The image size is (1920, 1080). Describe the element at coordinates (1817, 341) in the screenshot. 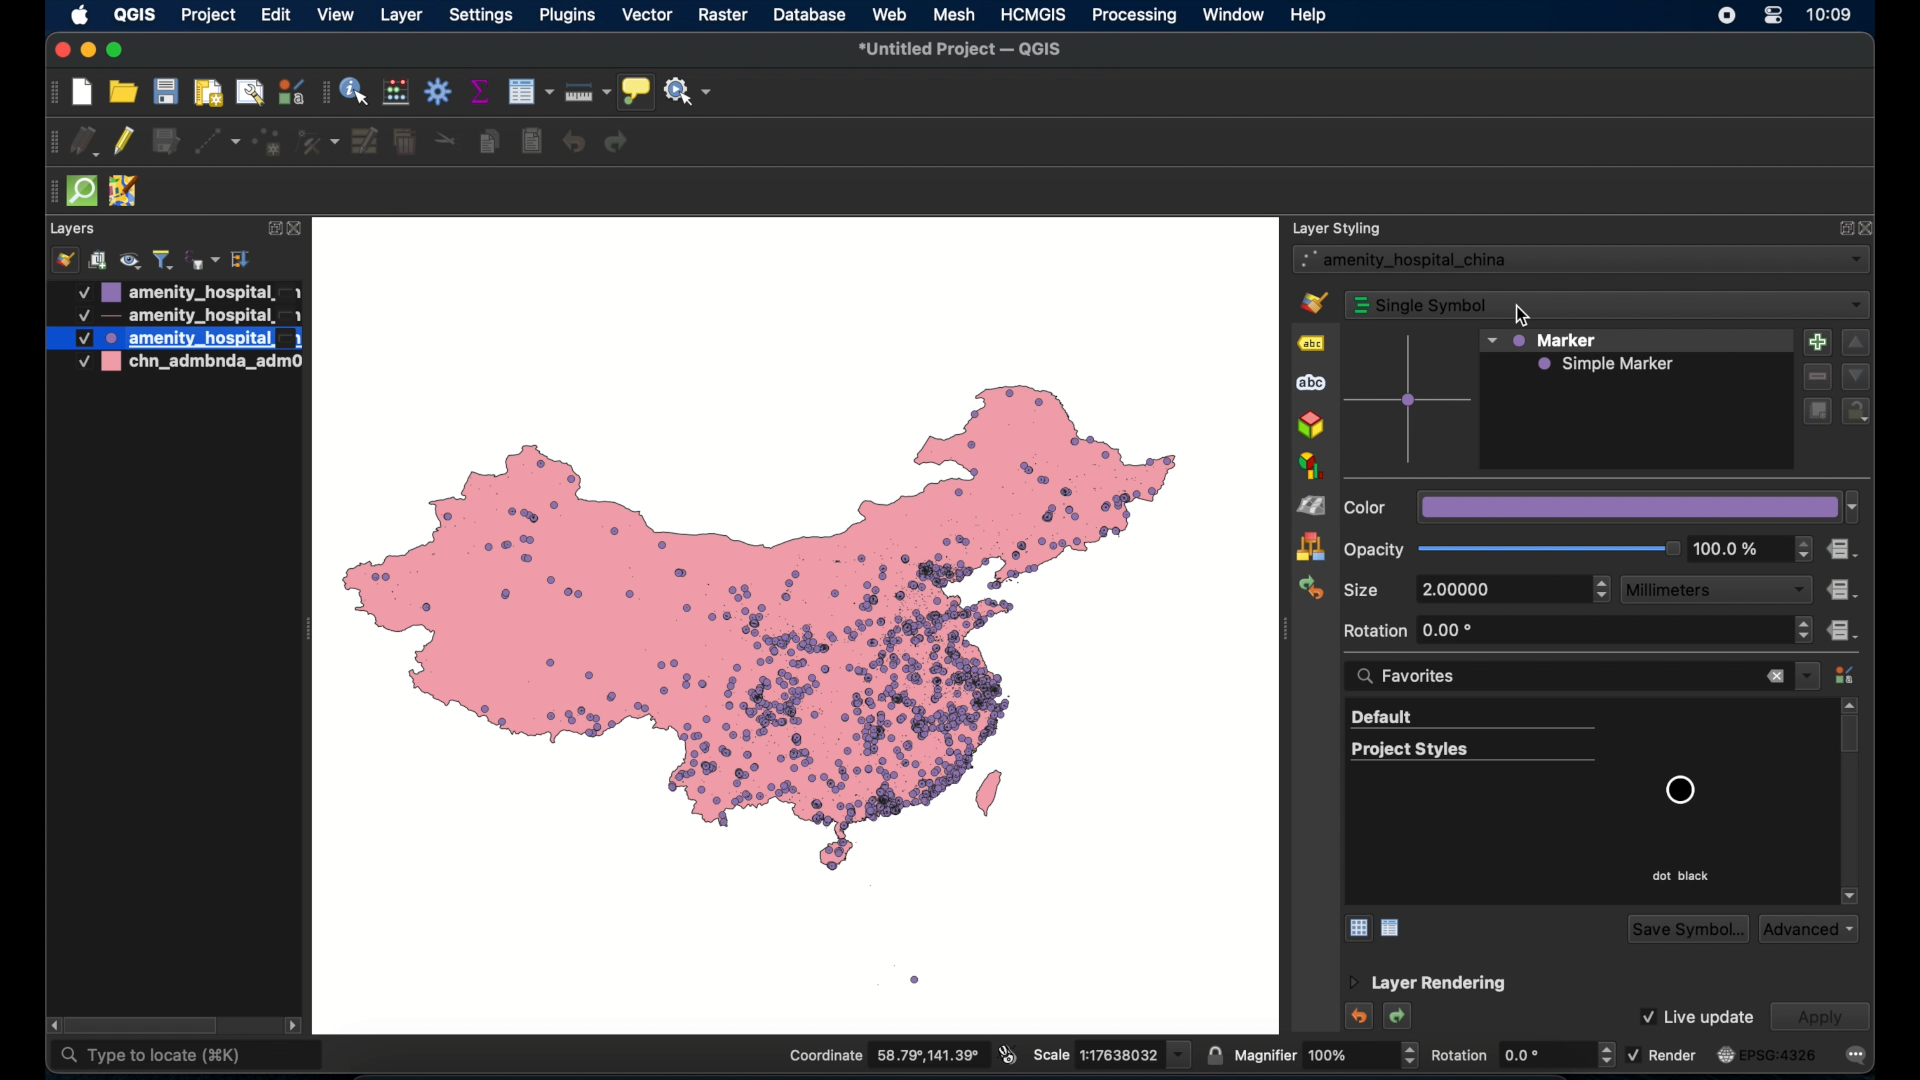

I see `add` at that location.